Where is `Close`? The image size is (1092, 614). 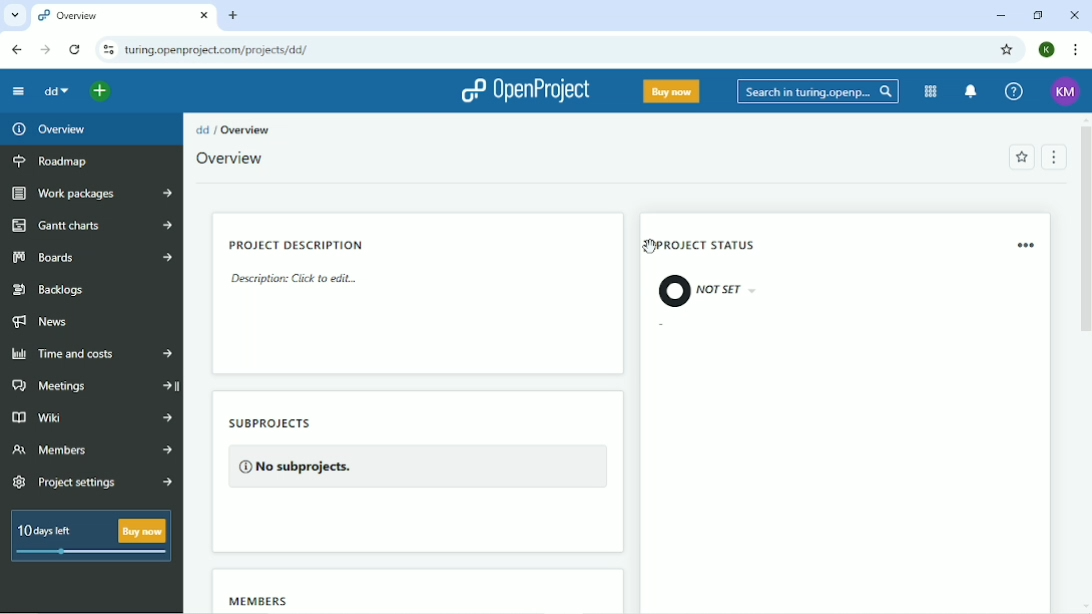
Close is located at coordinates (1075, 16).